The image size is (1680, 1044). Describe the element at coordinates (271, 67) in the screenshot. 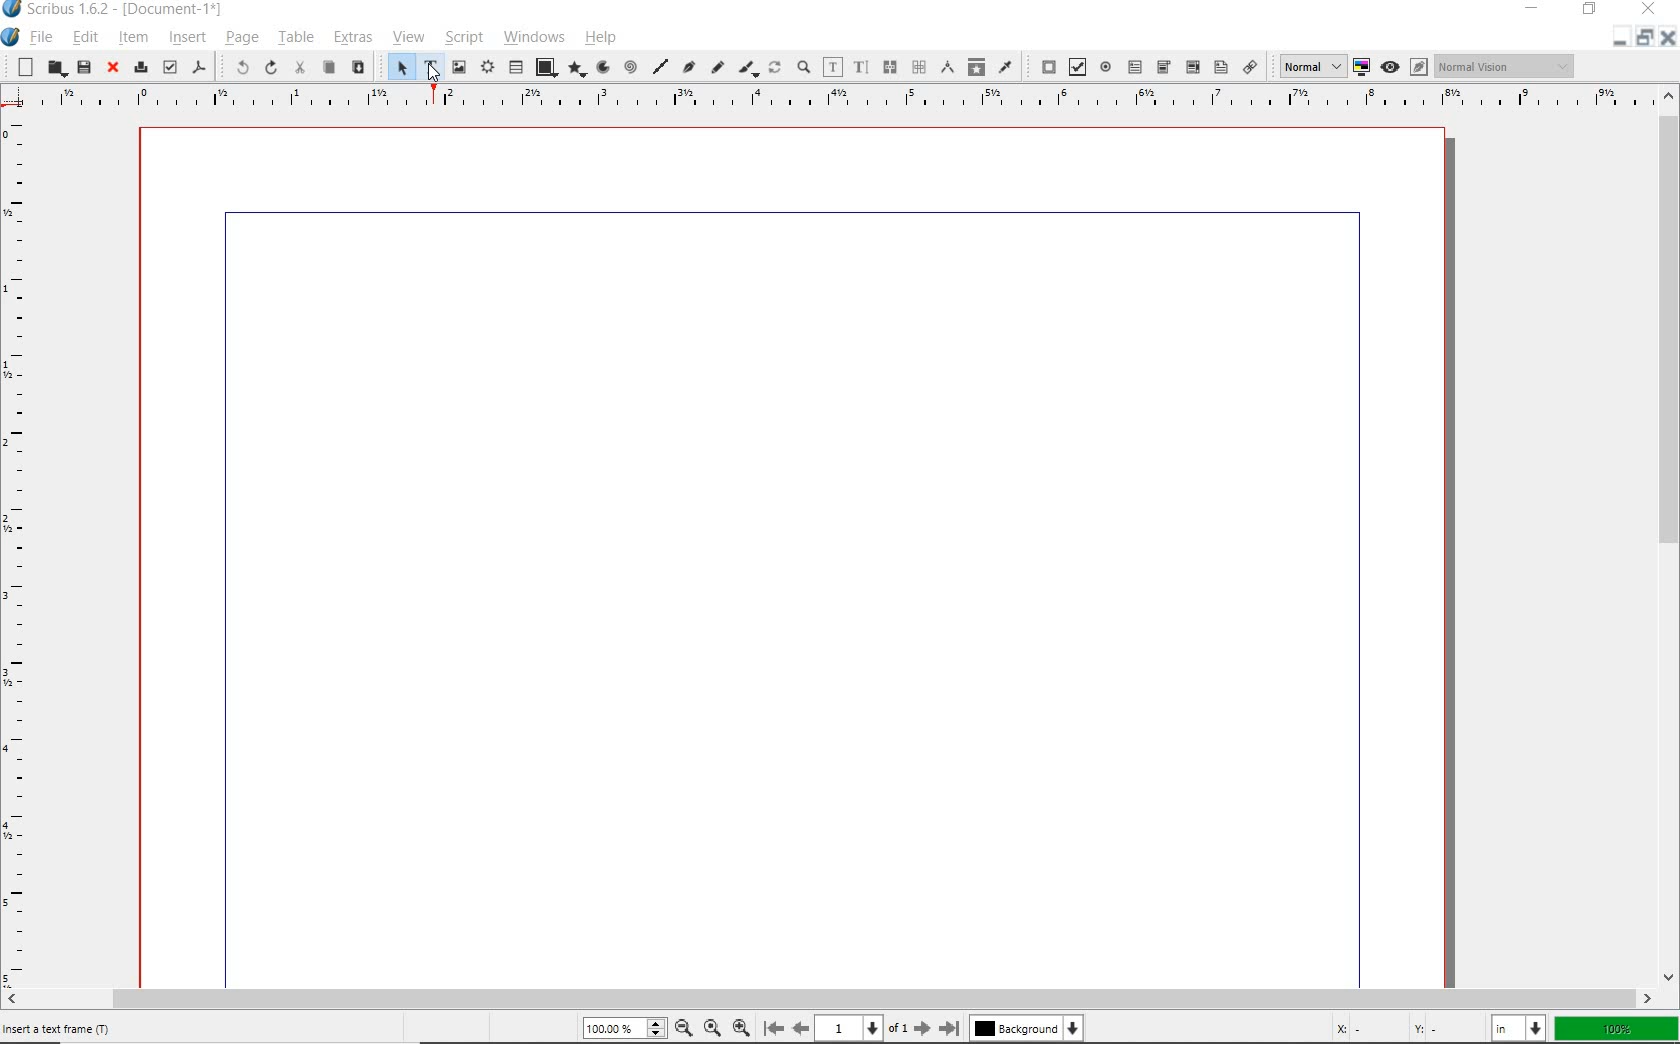

I see `redo` at that location.